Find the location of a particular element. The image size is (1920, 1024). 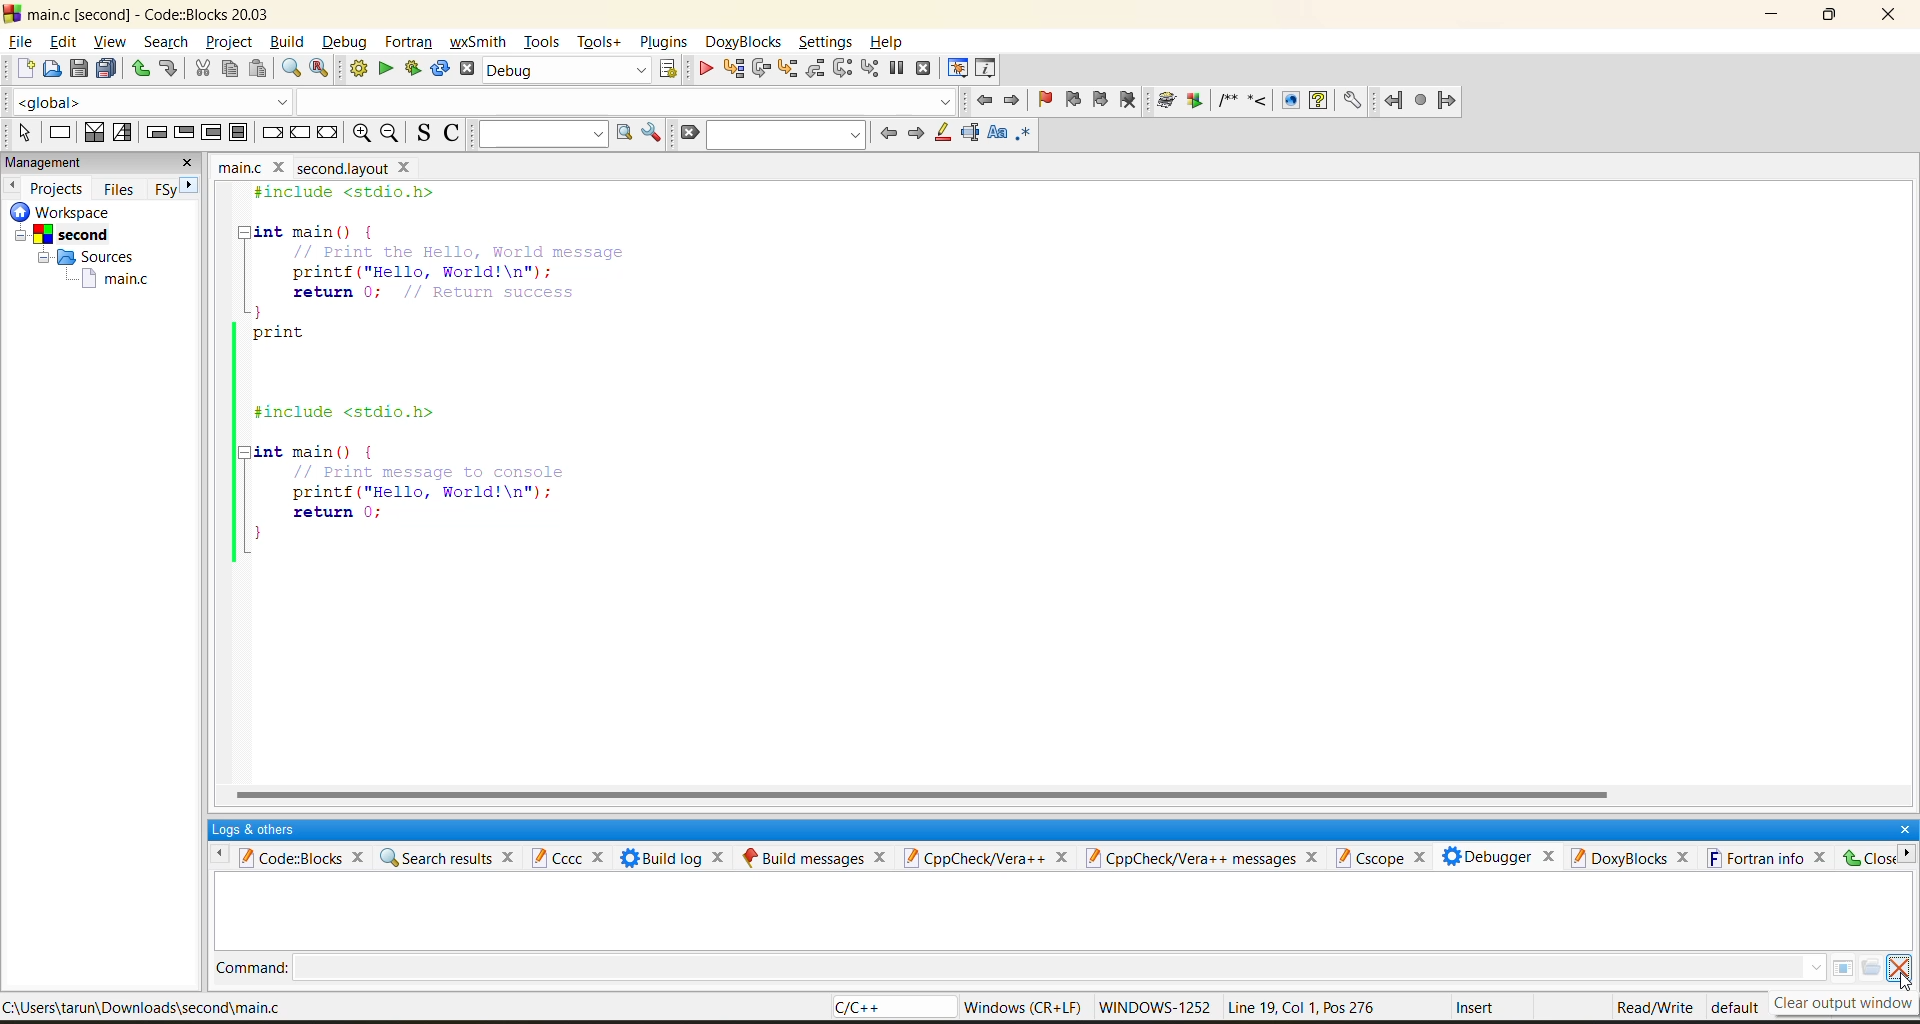

counting loop is located at coordinates (211, 132).